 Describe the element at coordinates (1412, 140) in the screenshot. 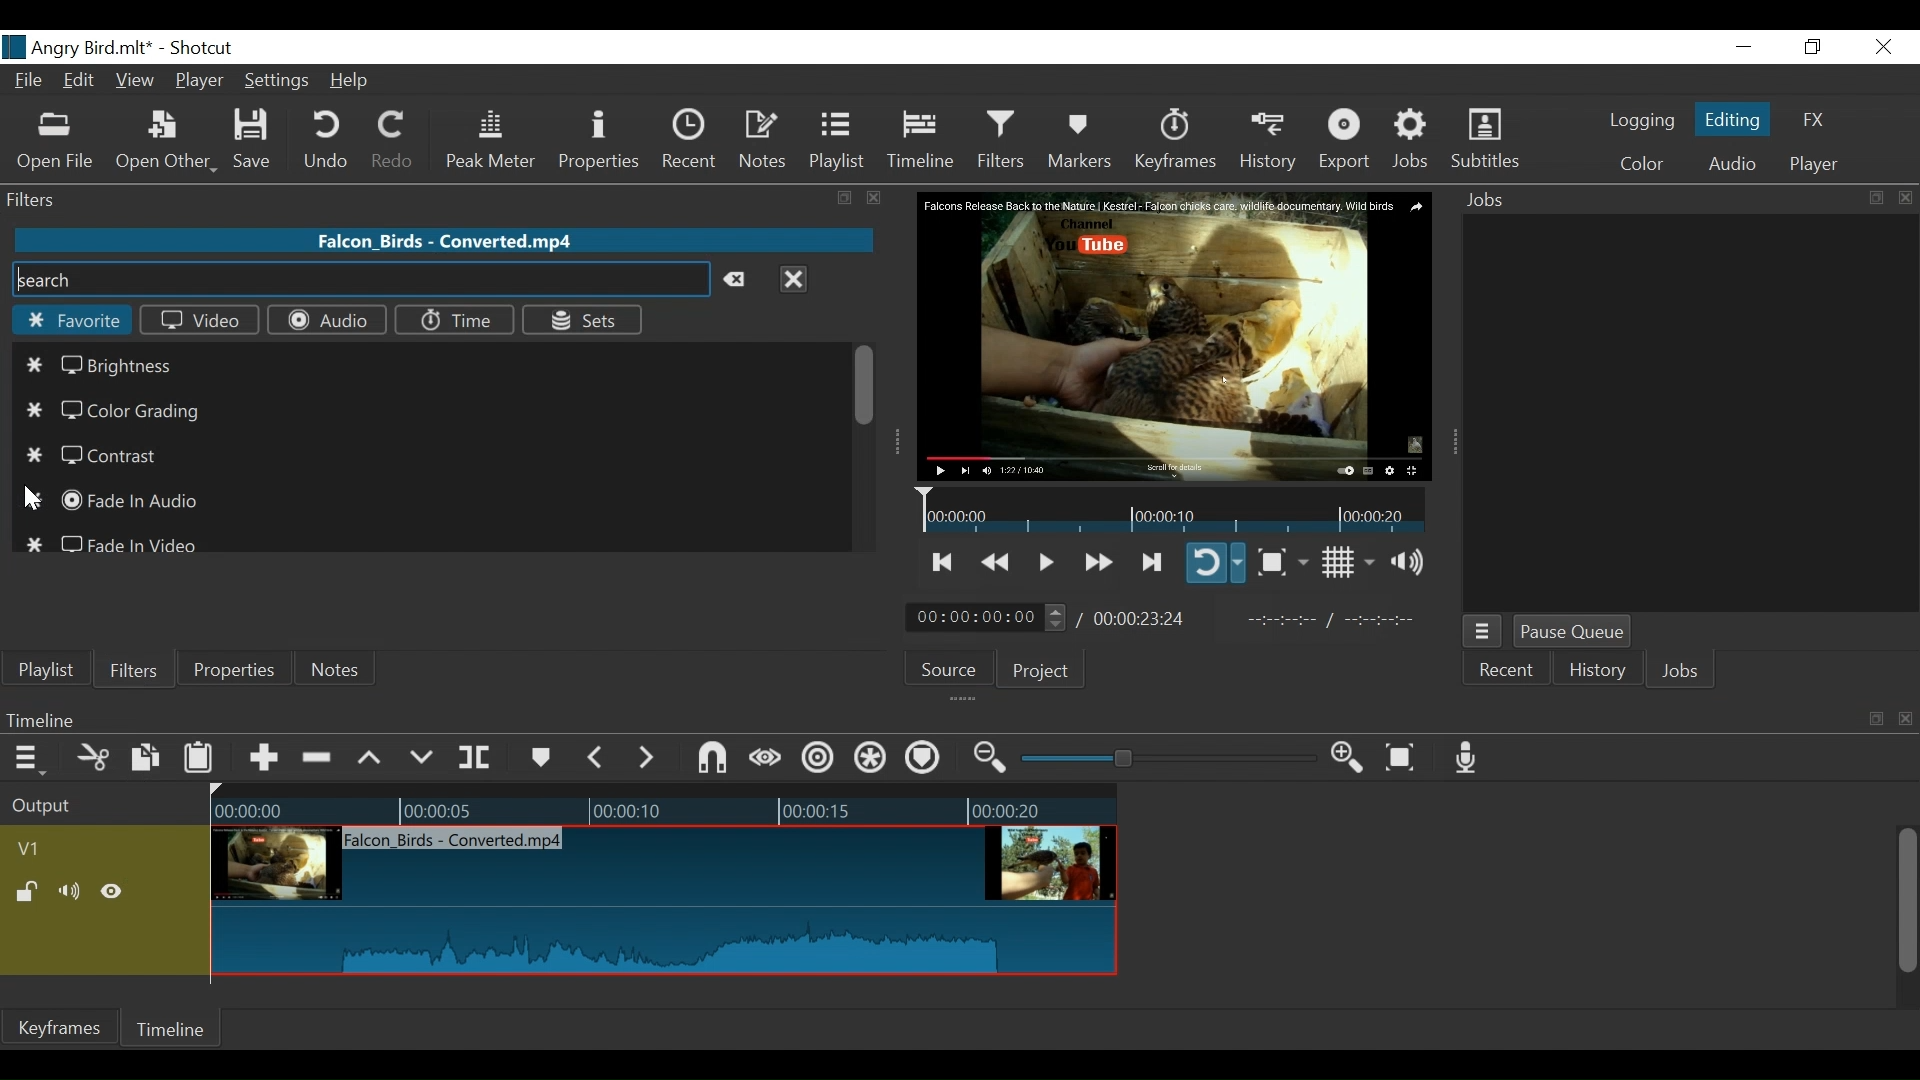

I see `Jobs` at that location.